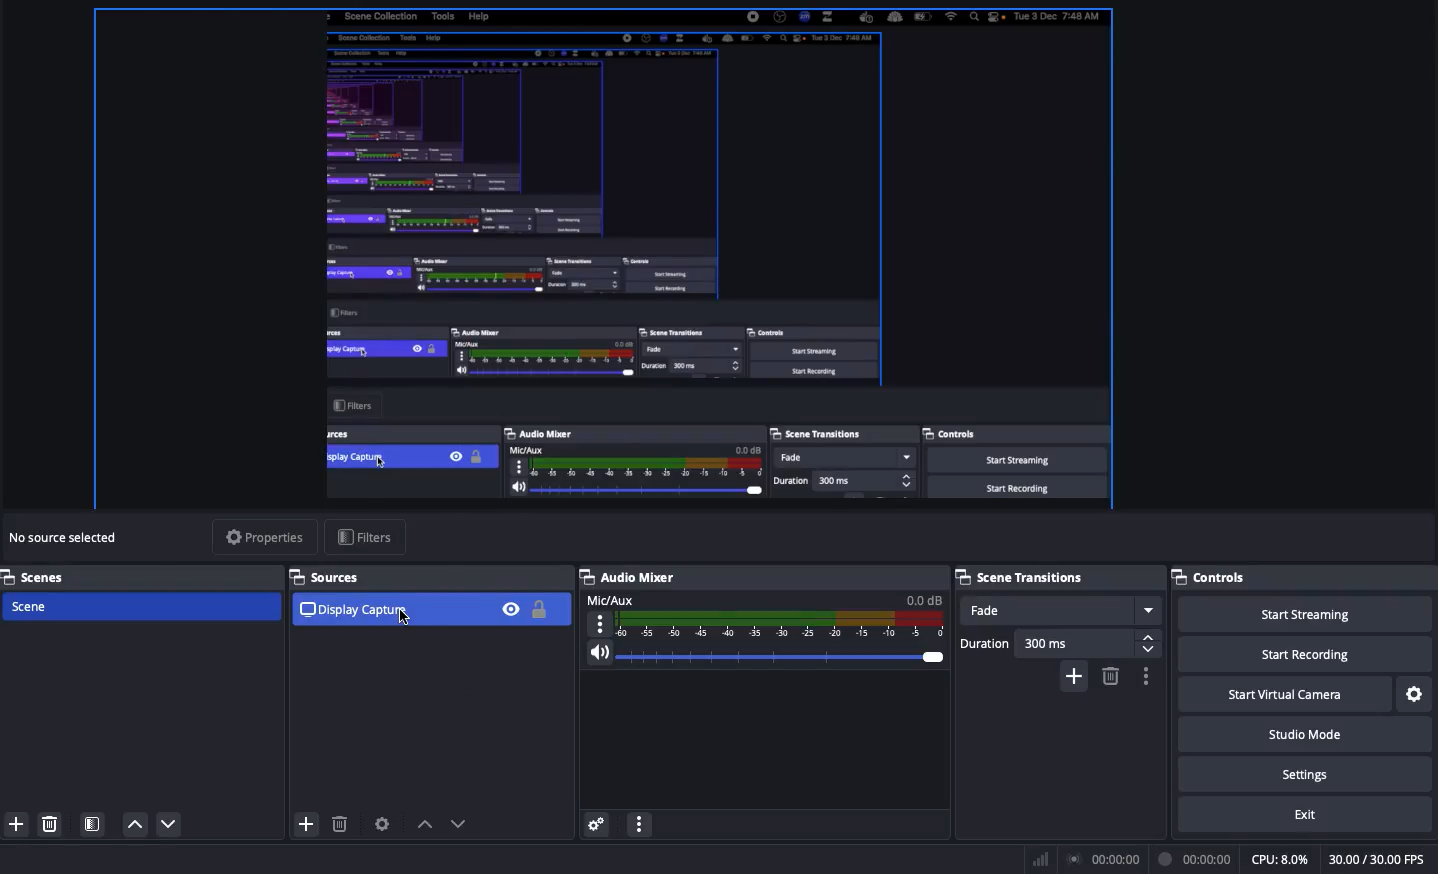  What do you see at coordinates (1057, 644) in the screenshot?
I see `Duration` at bounding box center [1057, 644].